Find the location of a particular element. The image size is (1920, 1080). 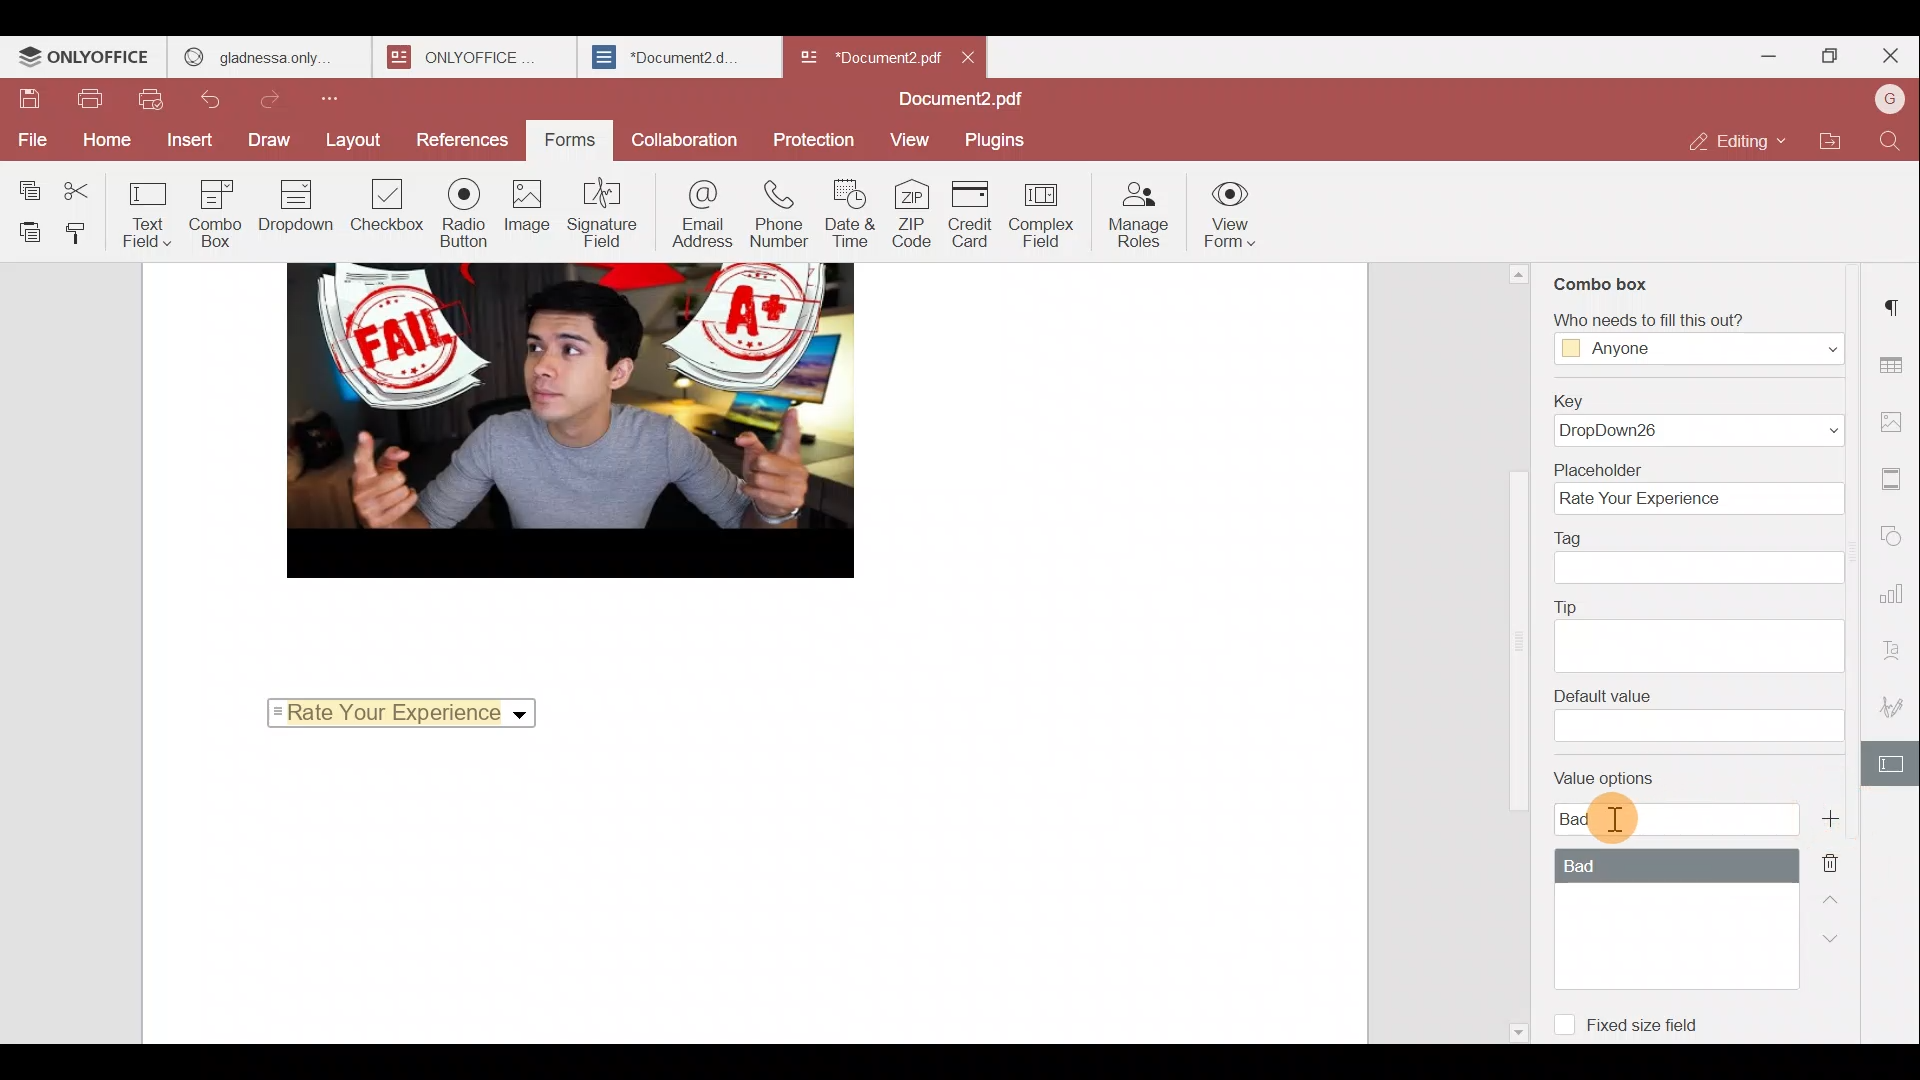

Copy is located at coordinates (29, 186).